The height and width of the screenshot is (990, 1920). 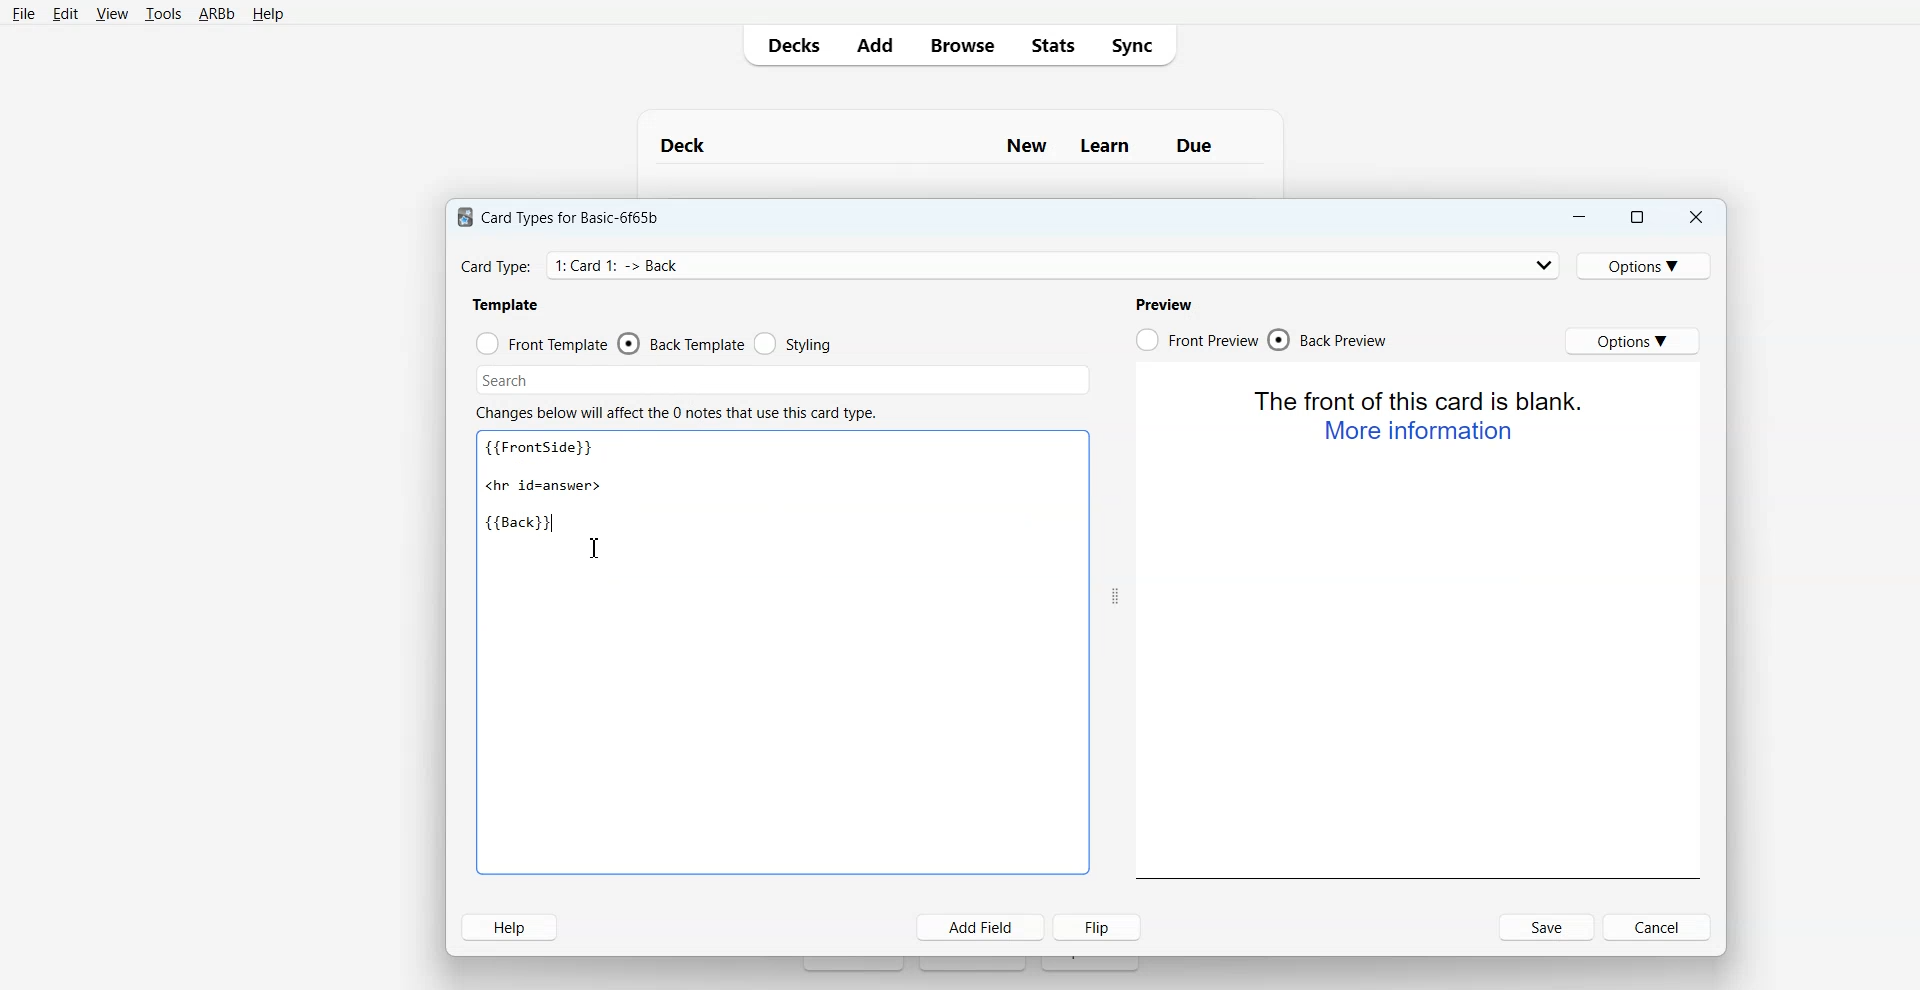 What do you see at coordinates (1009, 264) in the screenshot?
I see `Card Type` at bounding box center [1009, 264].